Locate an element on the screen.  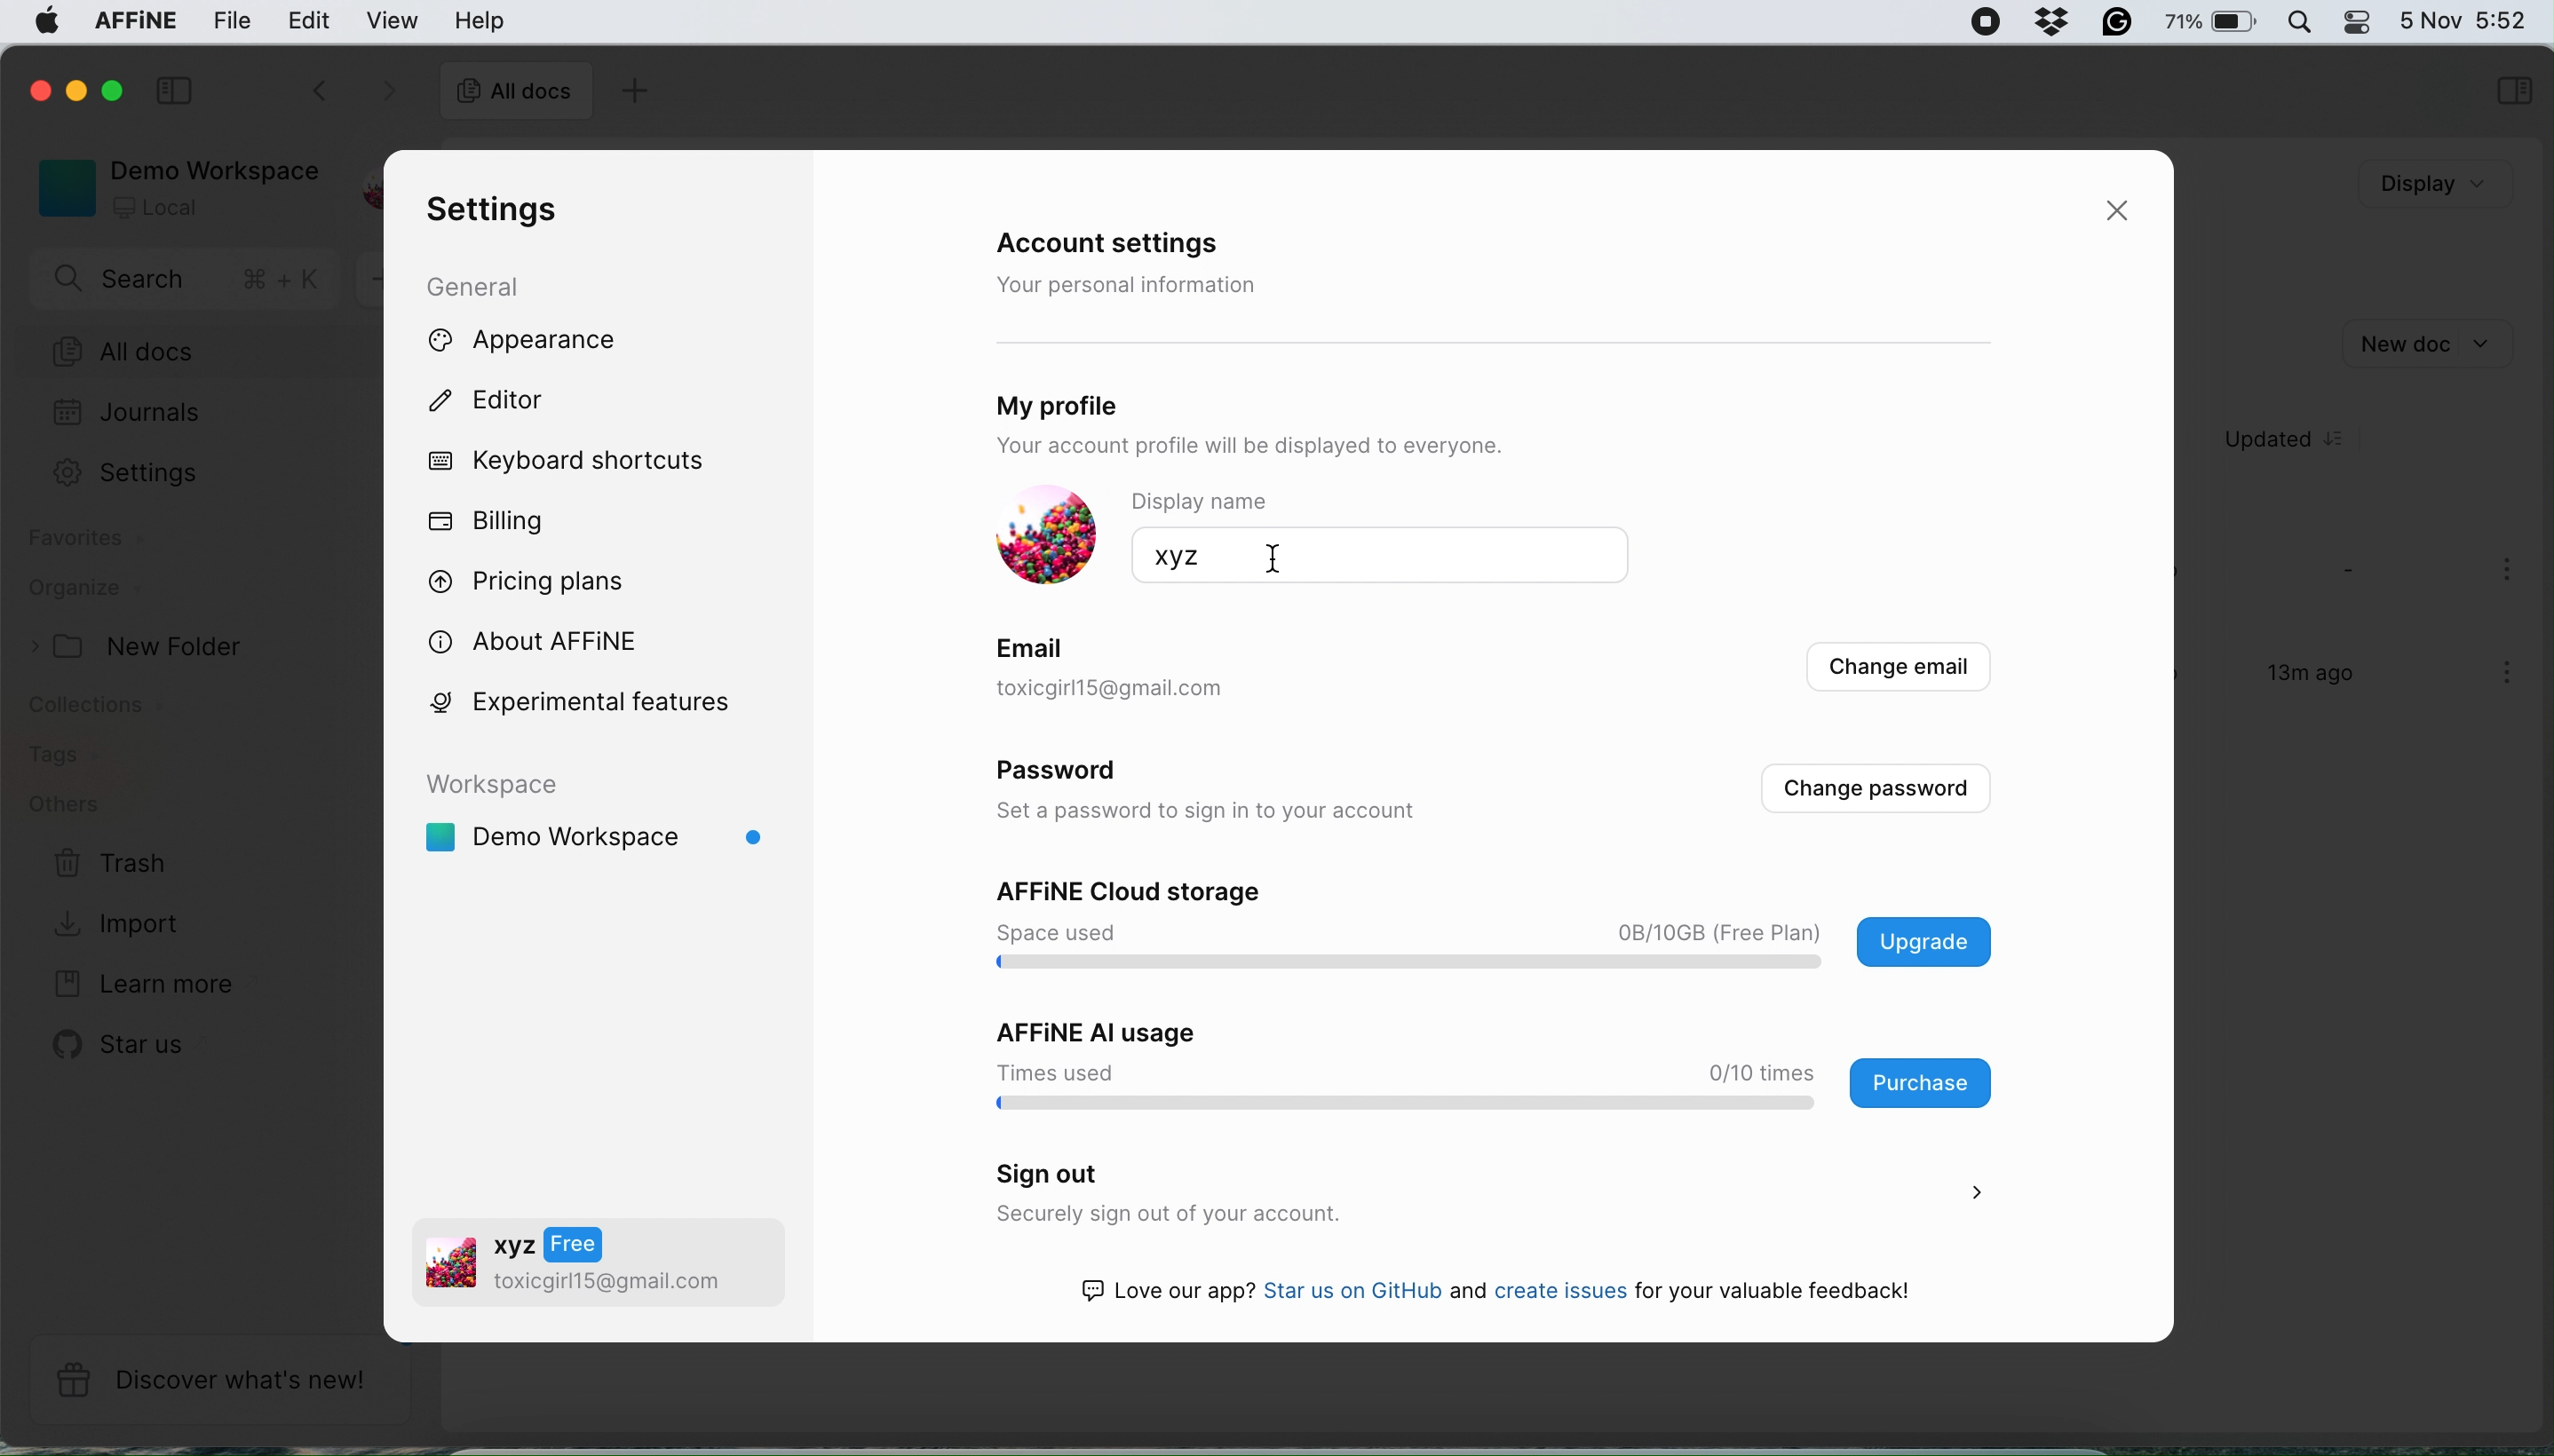
all docs is located at coordinates (197, 353).